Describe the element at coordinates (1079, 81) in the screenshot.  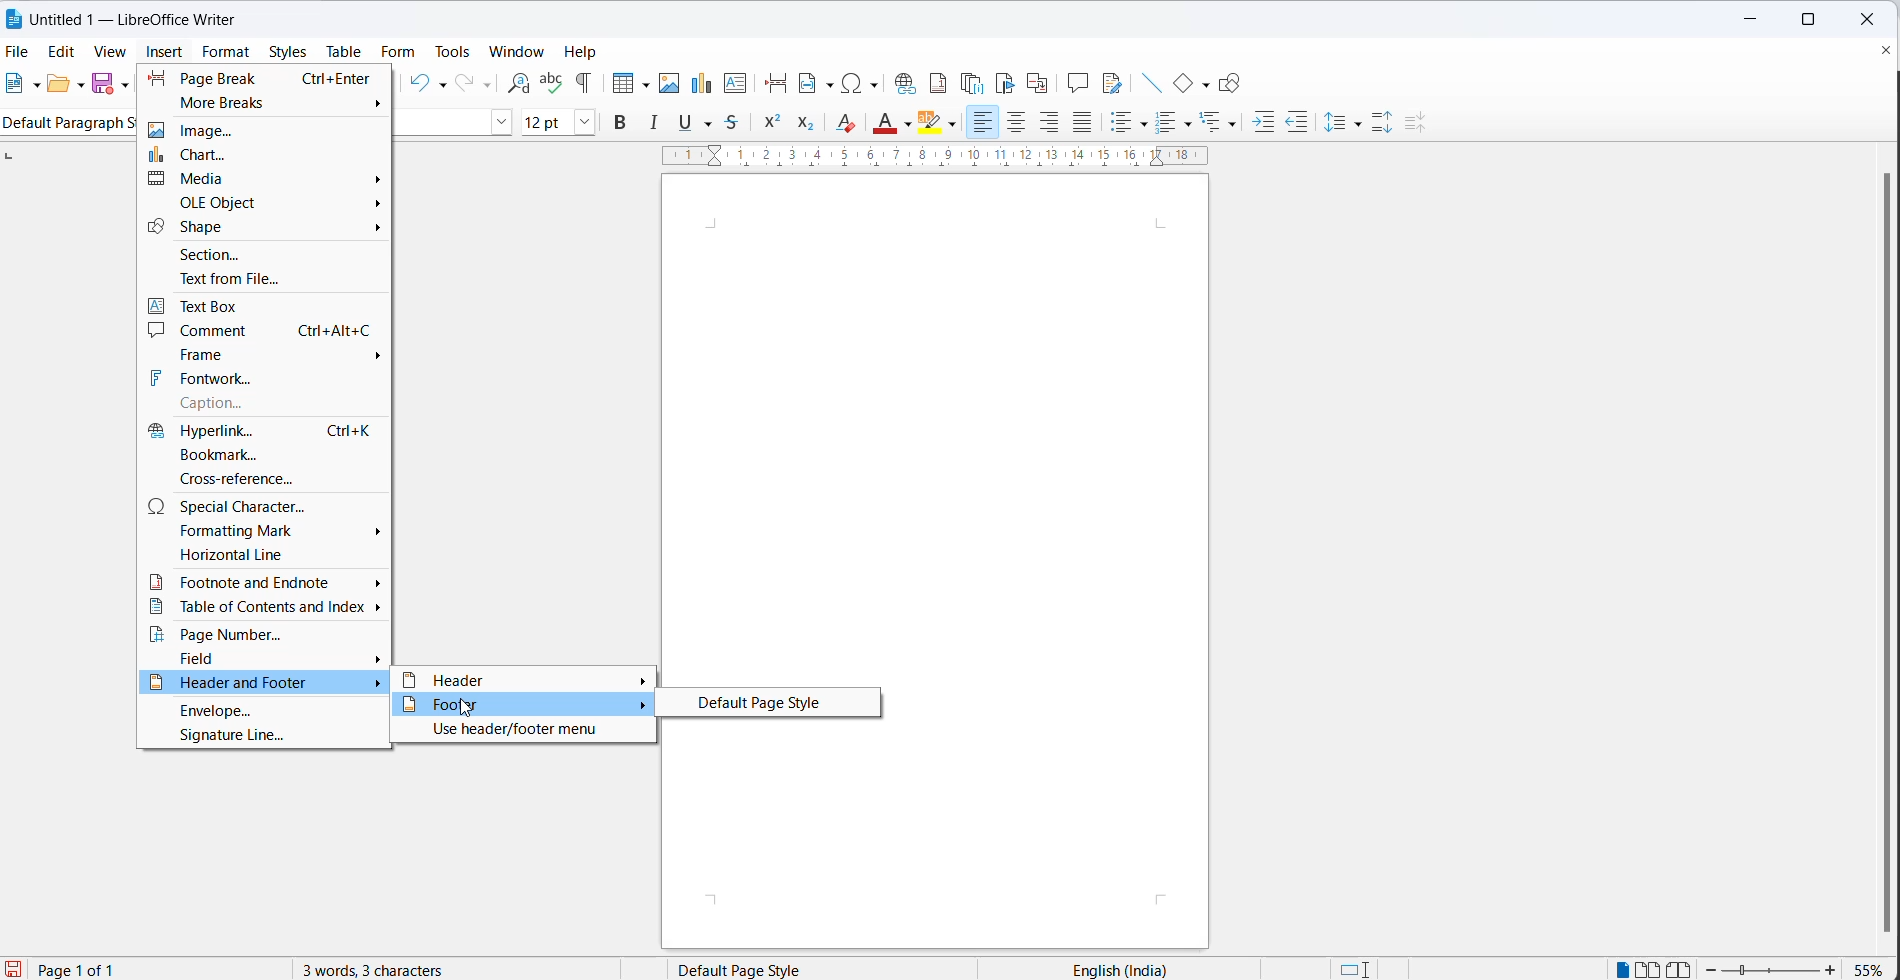
I see `insert comments` at that location.